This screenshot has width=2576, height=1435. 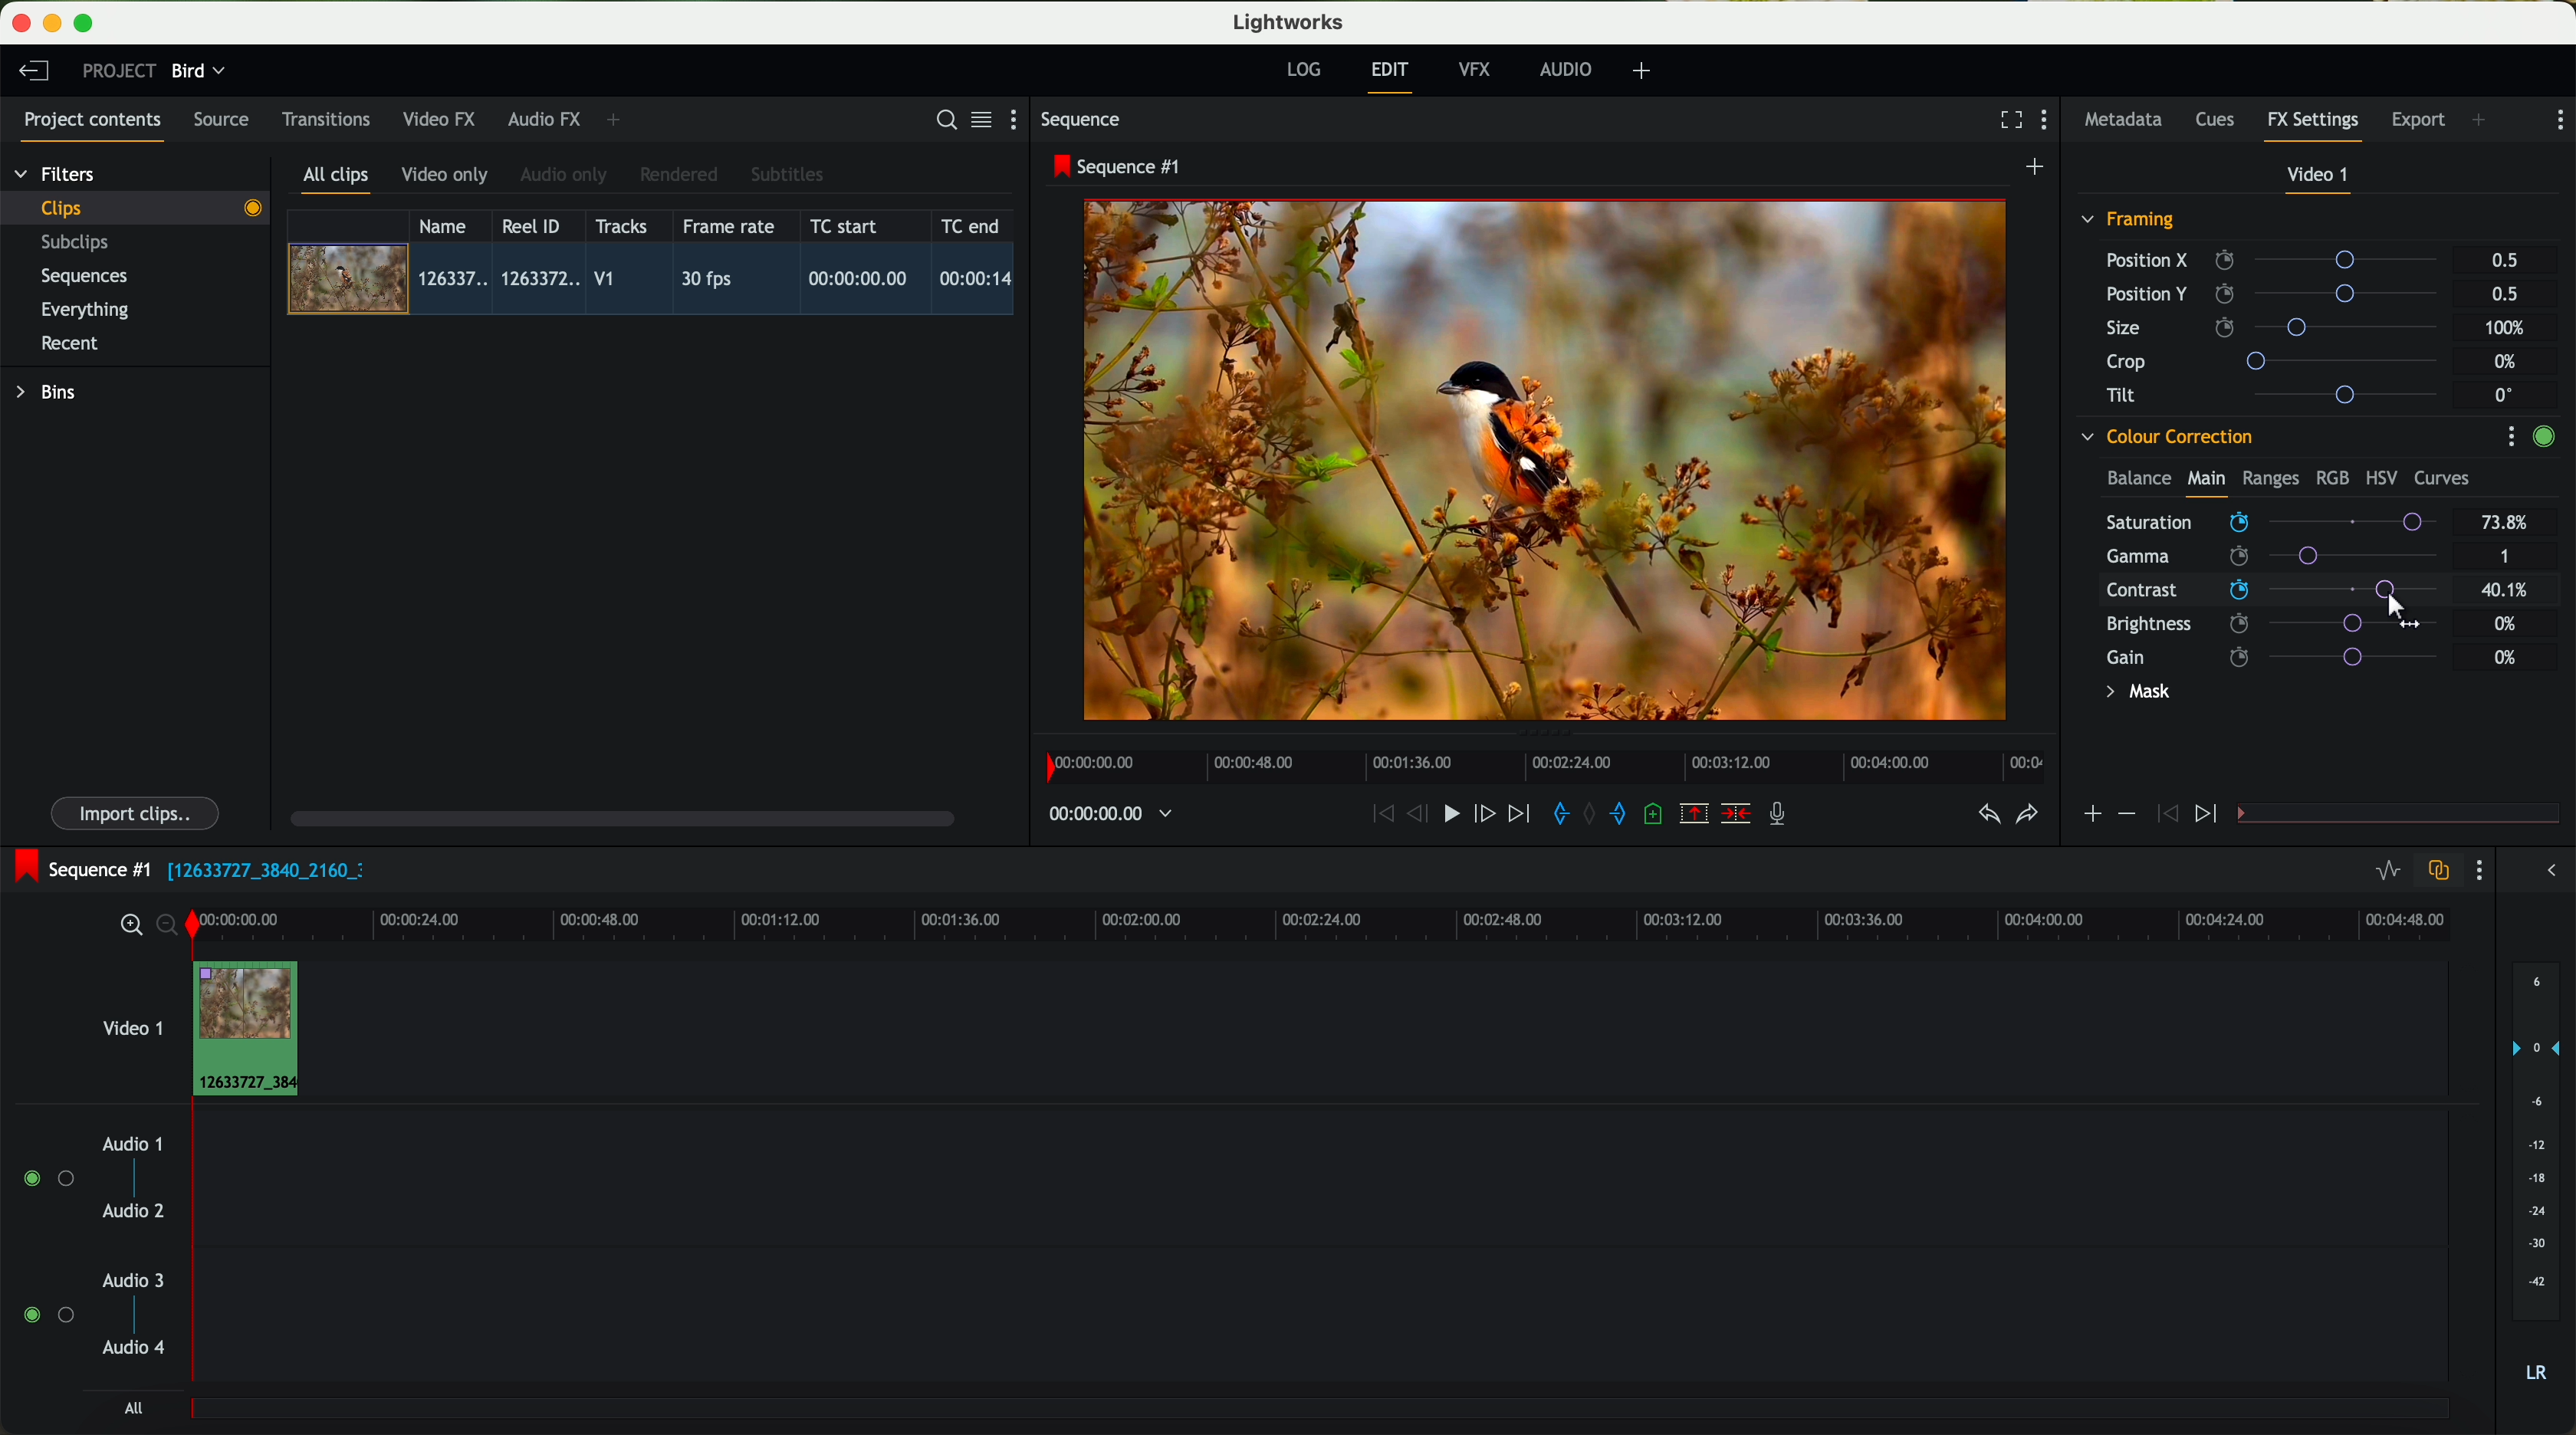 I want to click on mouse up (saturation), so click(x=2274, y=521).